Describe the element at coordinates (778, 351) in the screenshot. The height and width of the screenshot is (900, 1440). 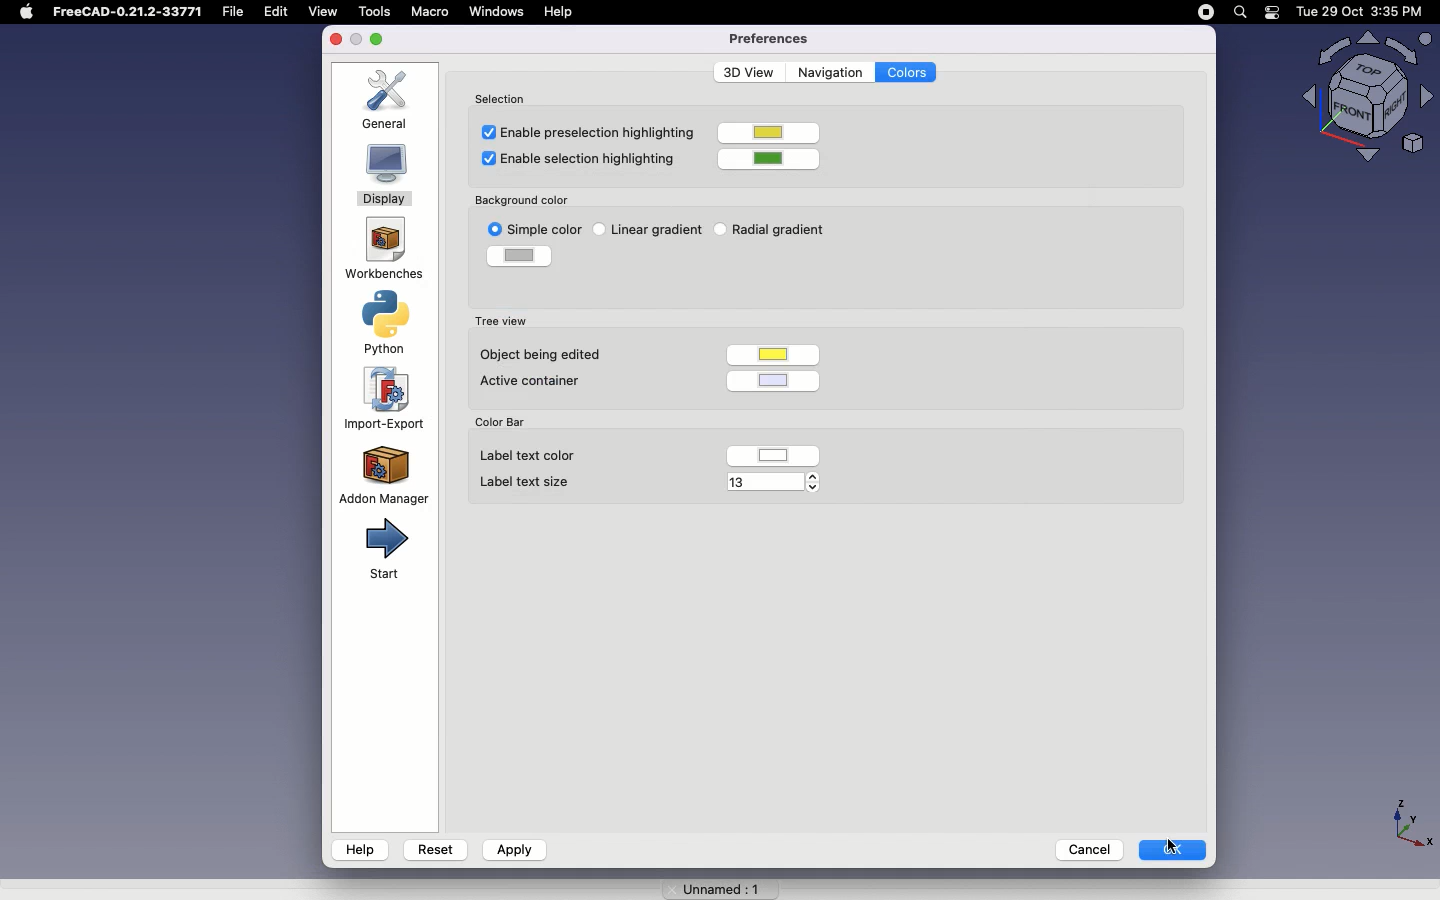
I see `color` at that location.